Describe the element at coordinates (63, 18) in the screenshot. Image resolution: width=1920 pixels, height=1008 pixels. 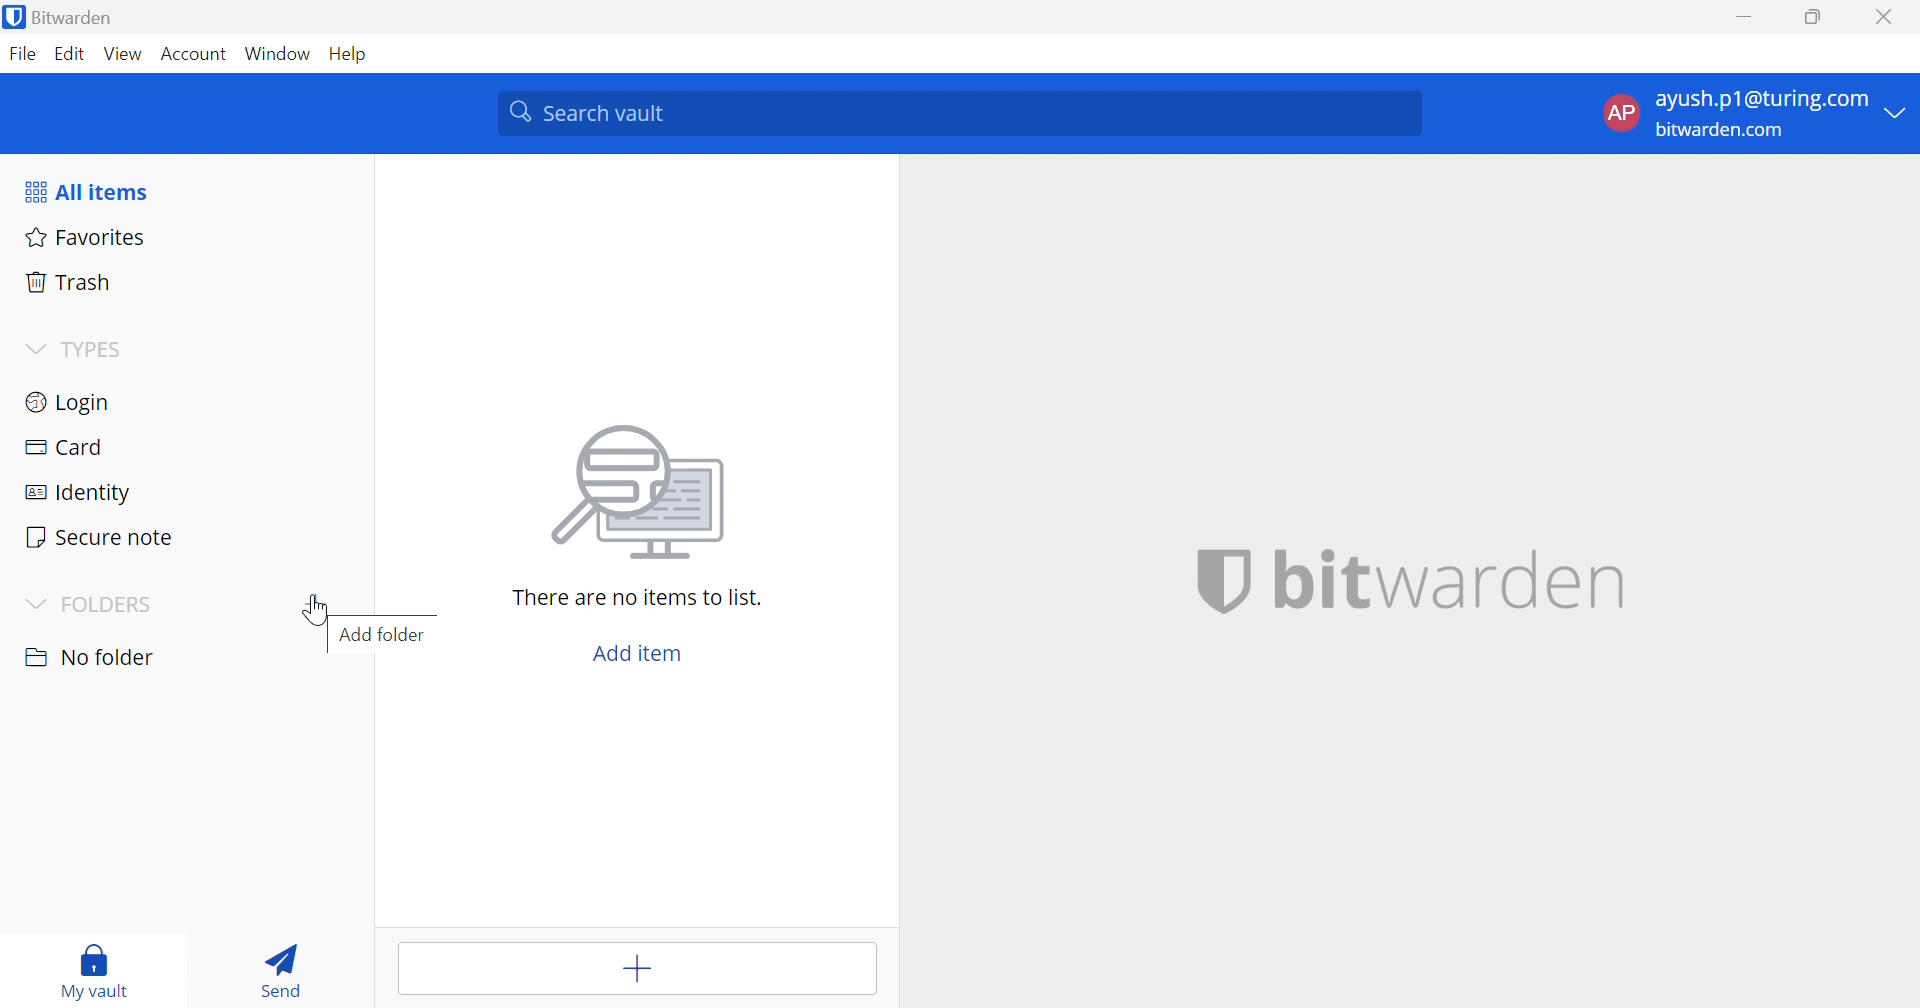
I see `Bitwarden` at that location.